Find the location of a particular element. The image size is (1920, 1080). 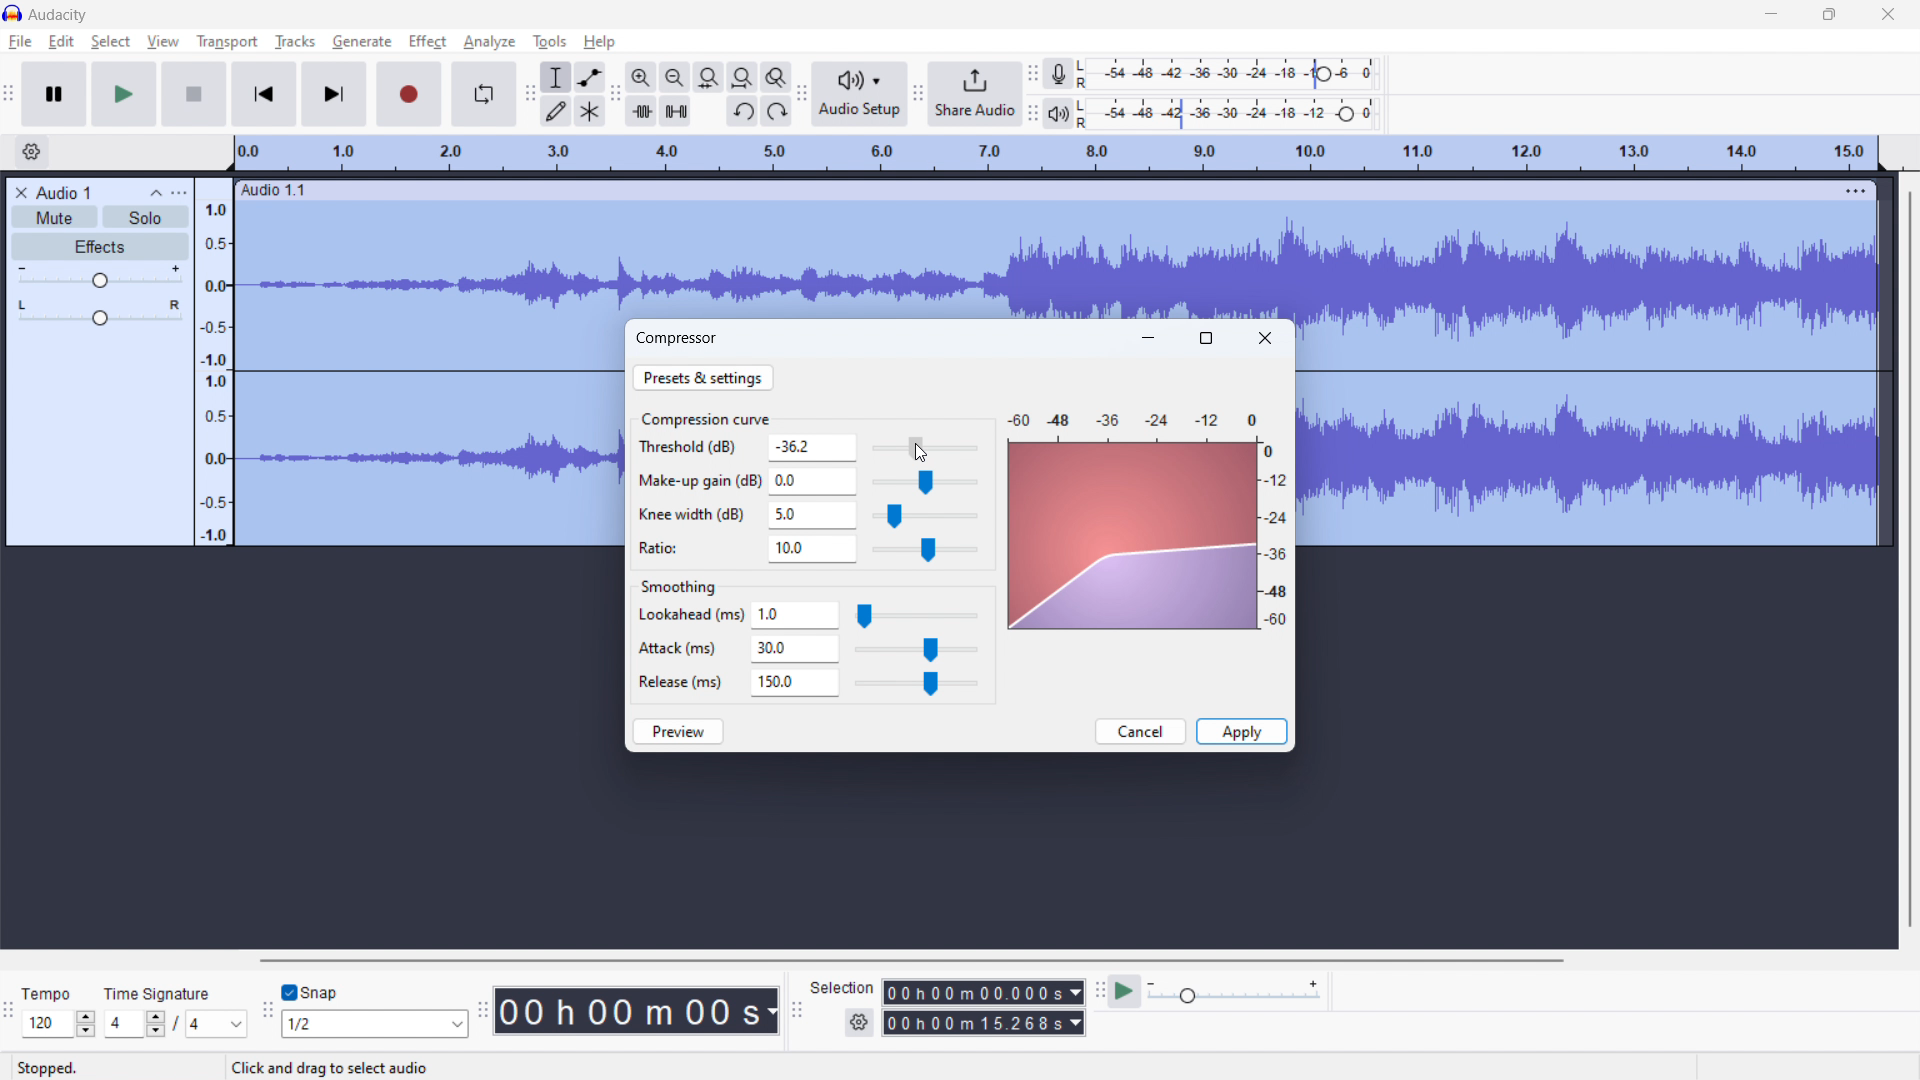

draw tool is located at coordinates (557, 112).